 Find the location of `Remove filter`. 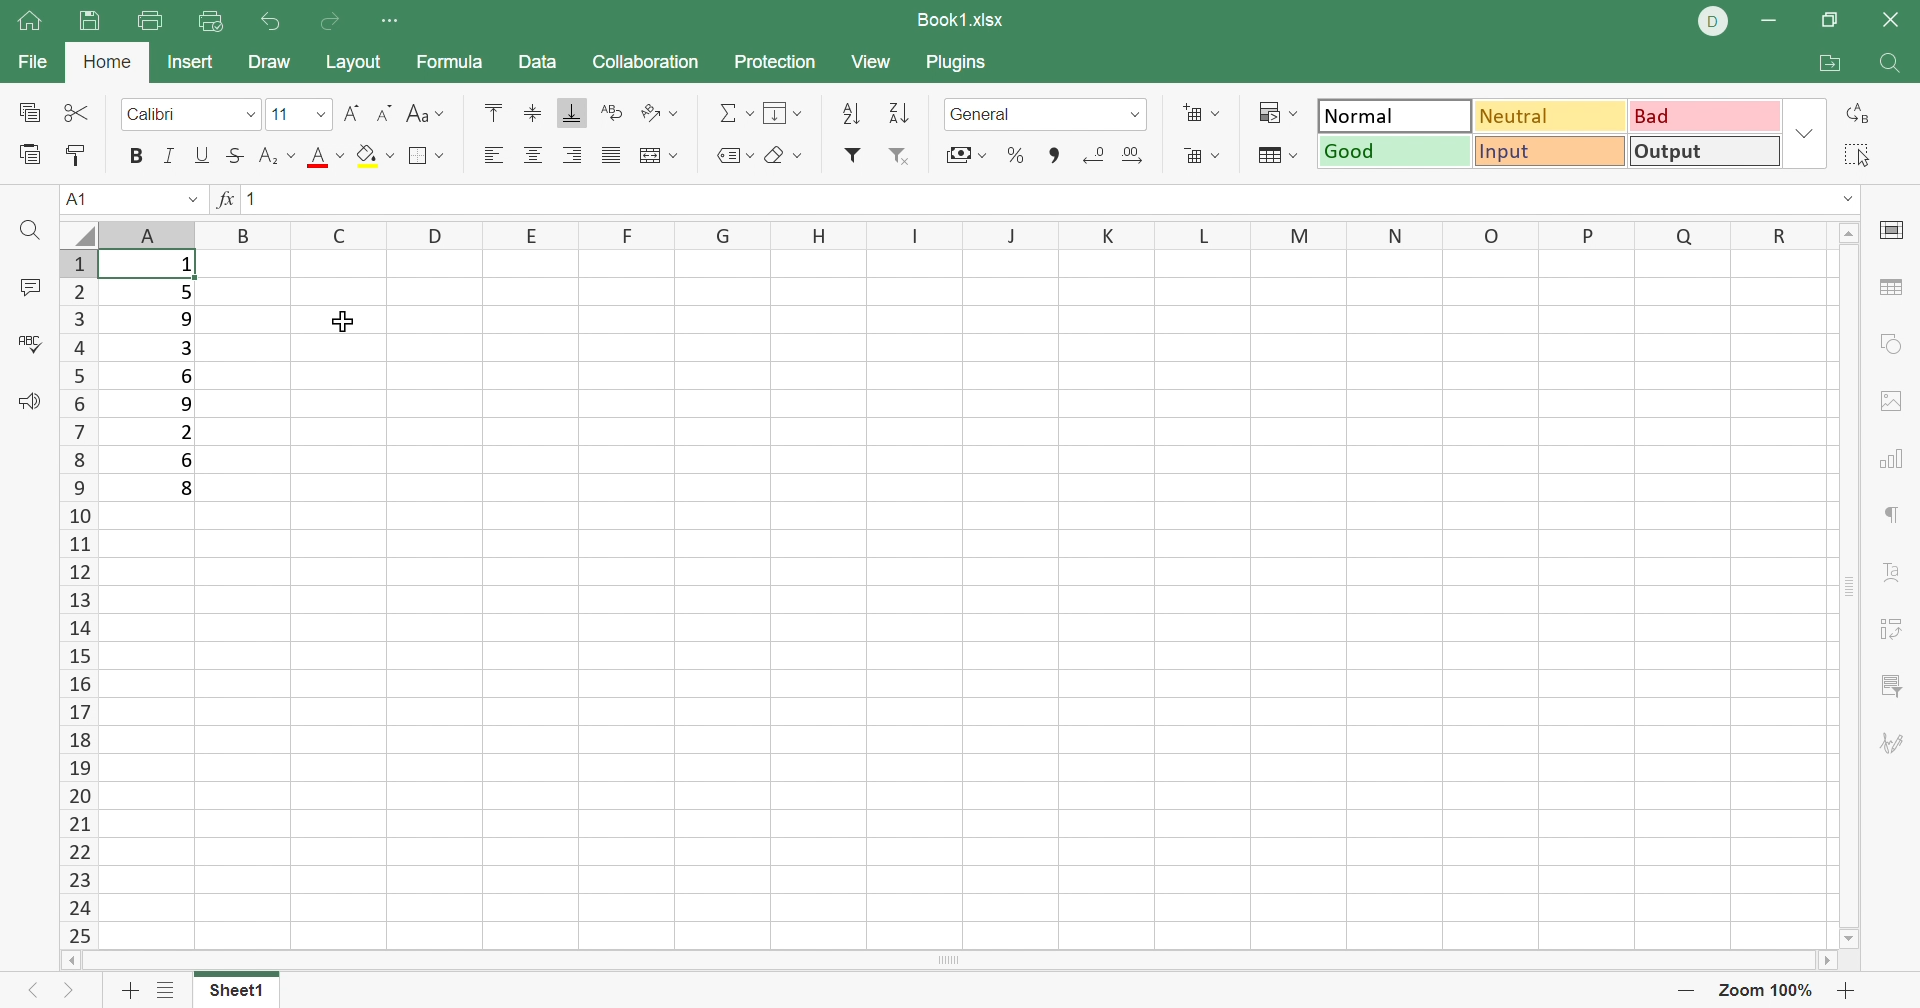

Remove filter is located at coordinates (903, 155).